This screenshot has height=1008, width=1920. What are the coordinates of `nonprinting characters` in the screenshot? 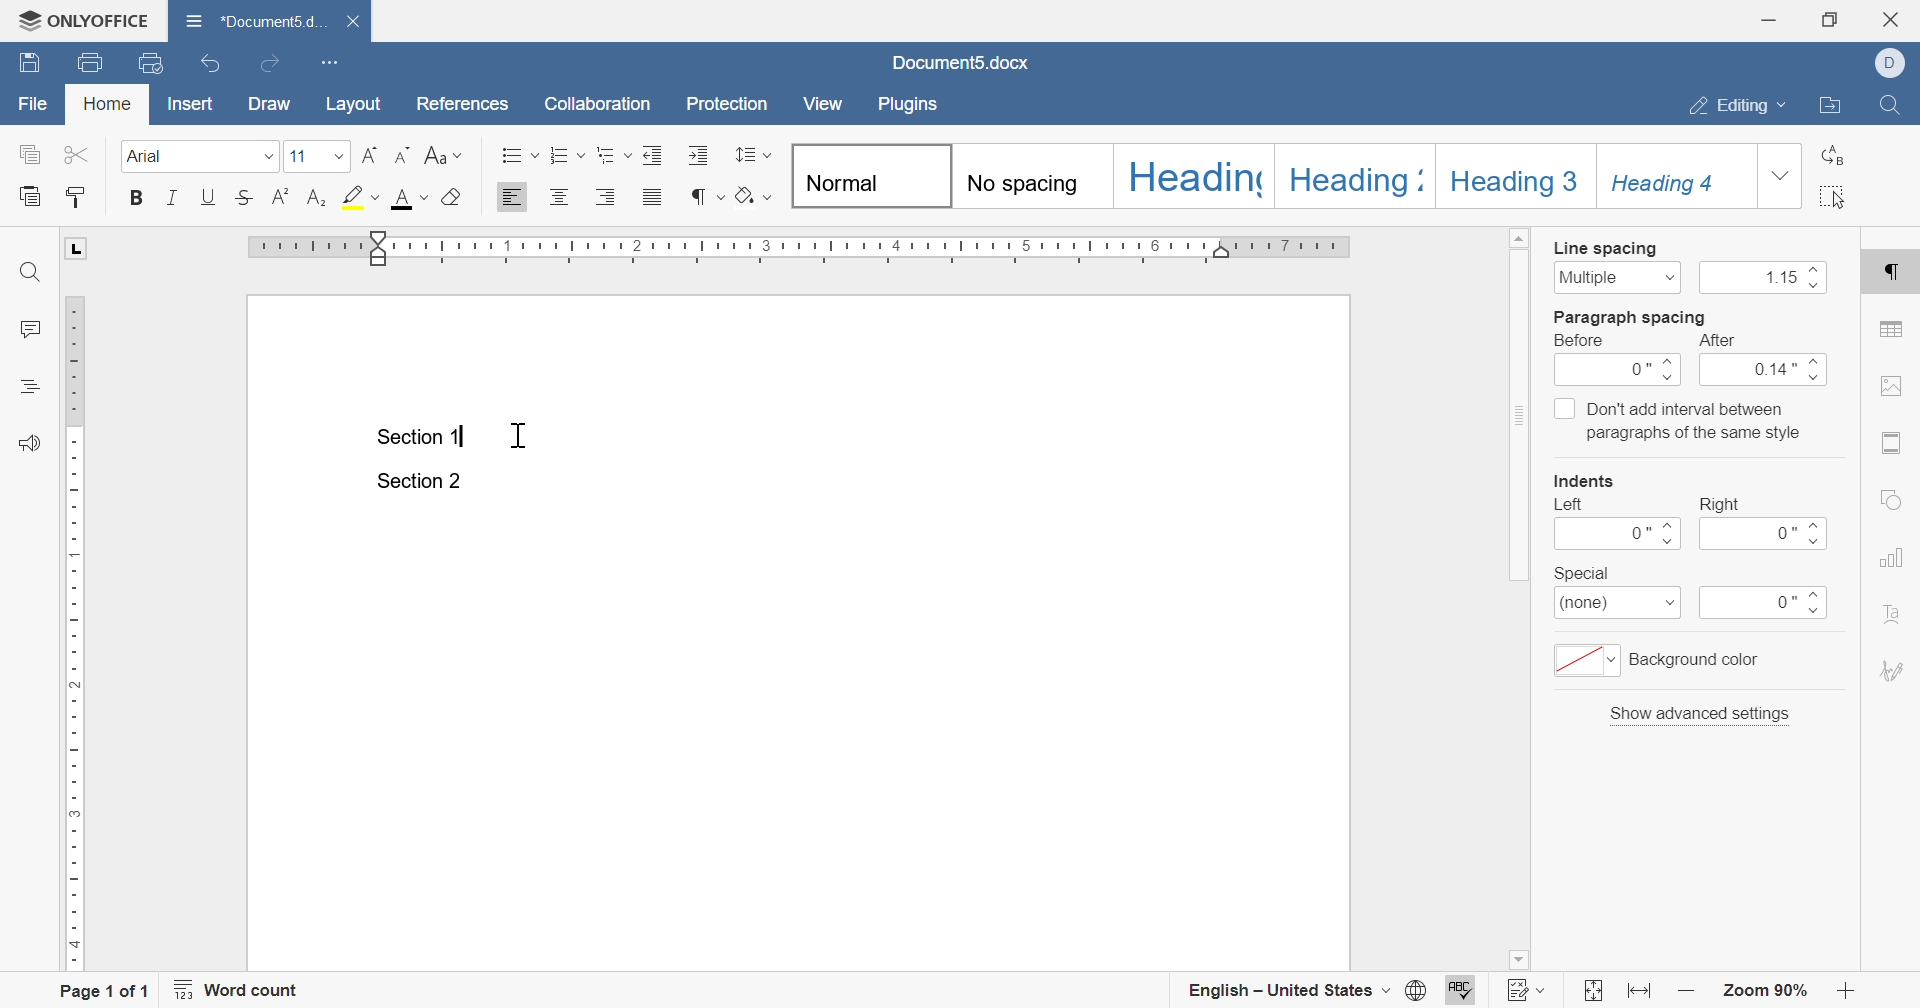 It's located at (709, 197).